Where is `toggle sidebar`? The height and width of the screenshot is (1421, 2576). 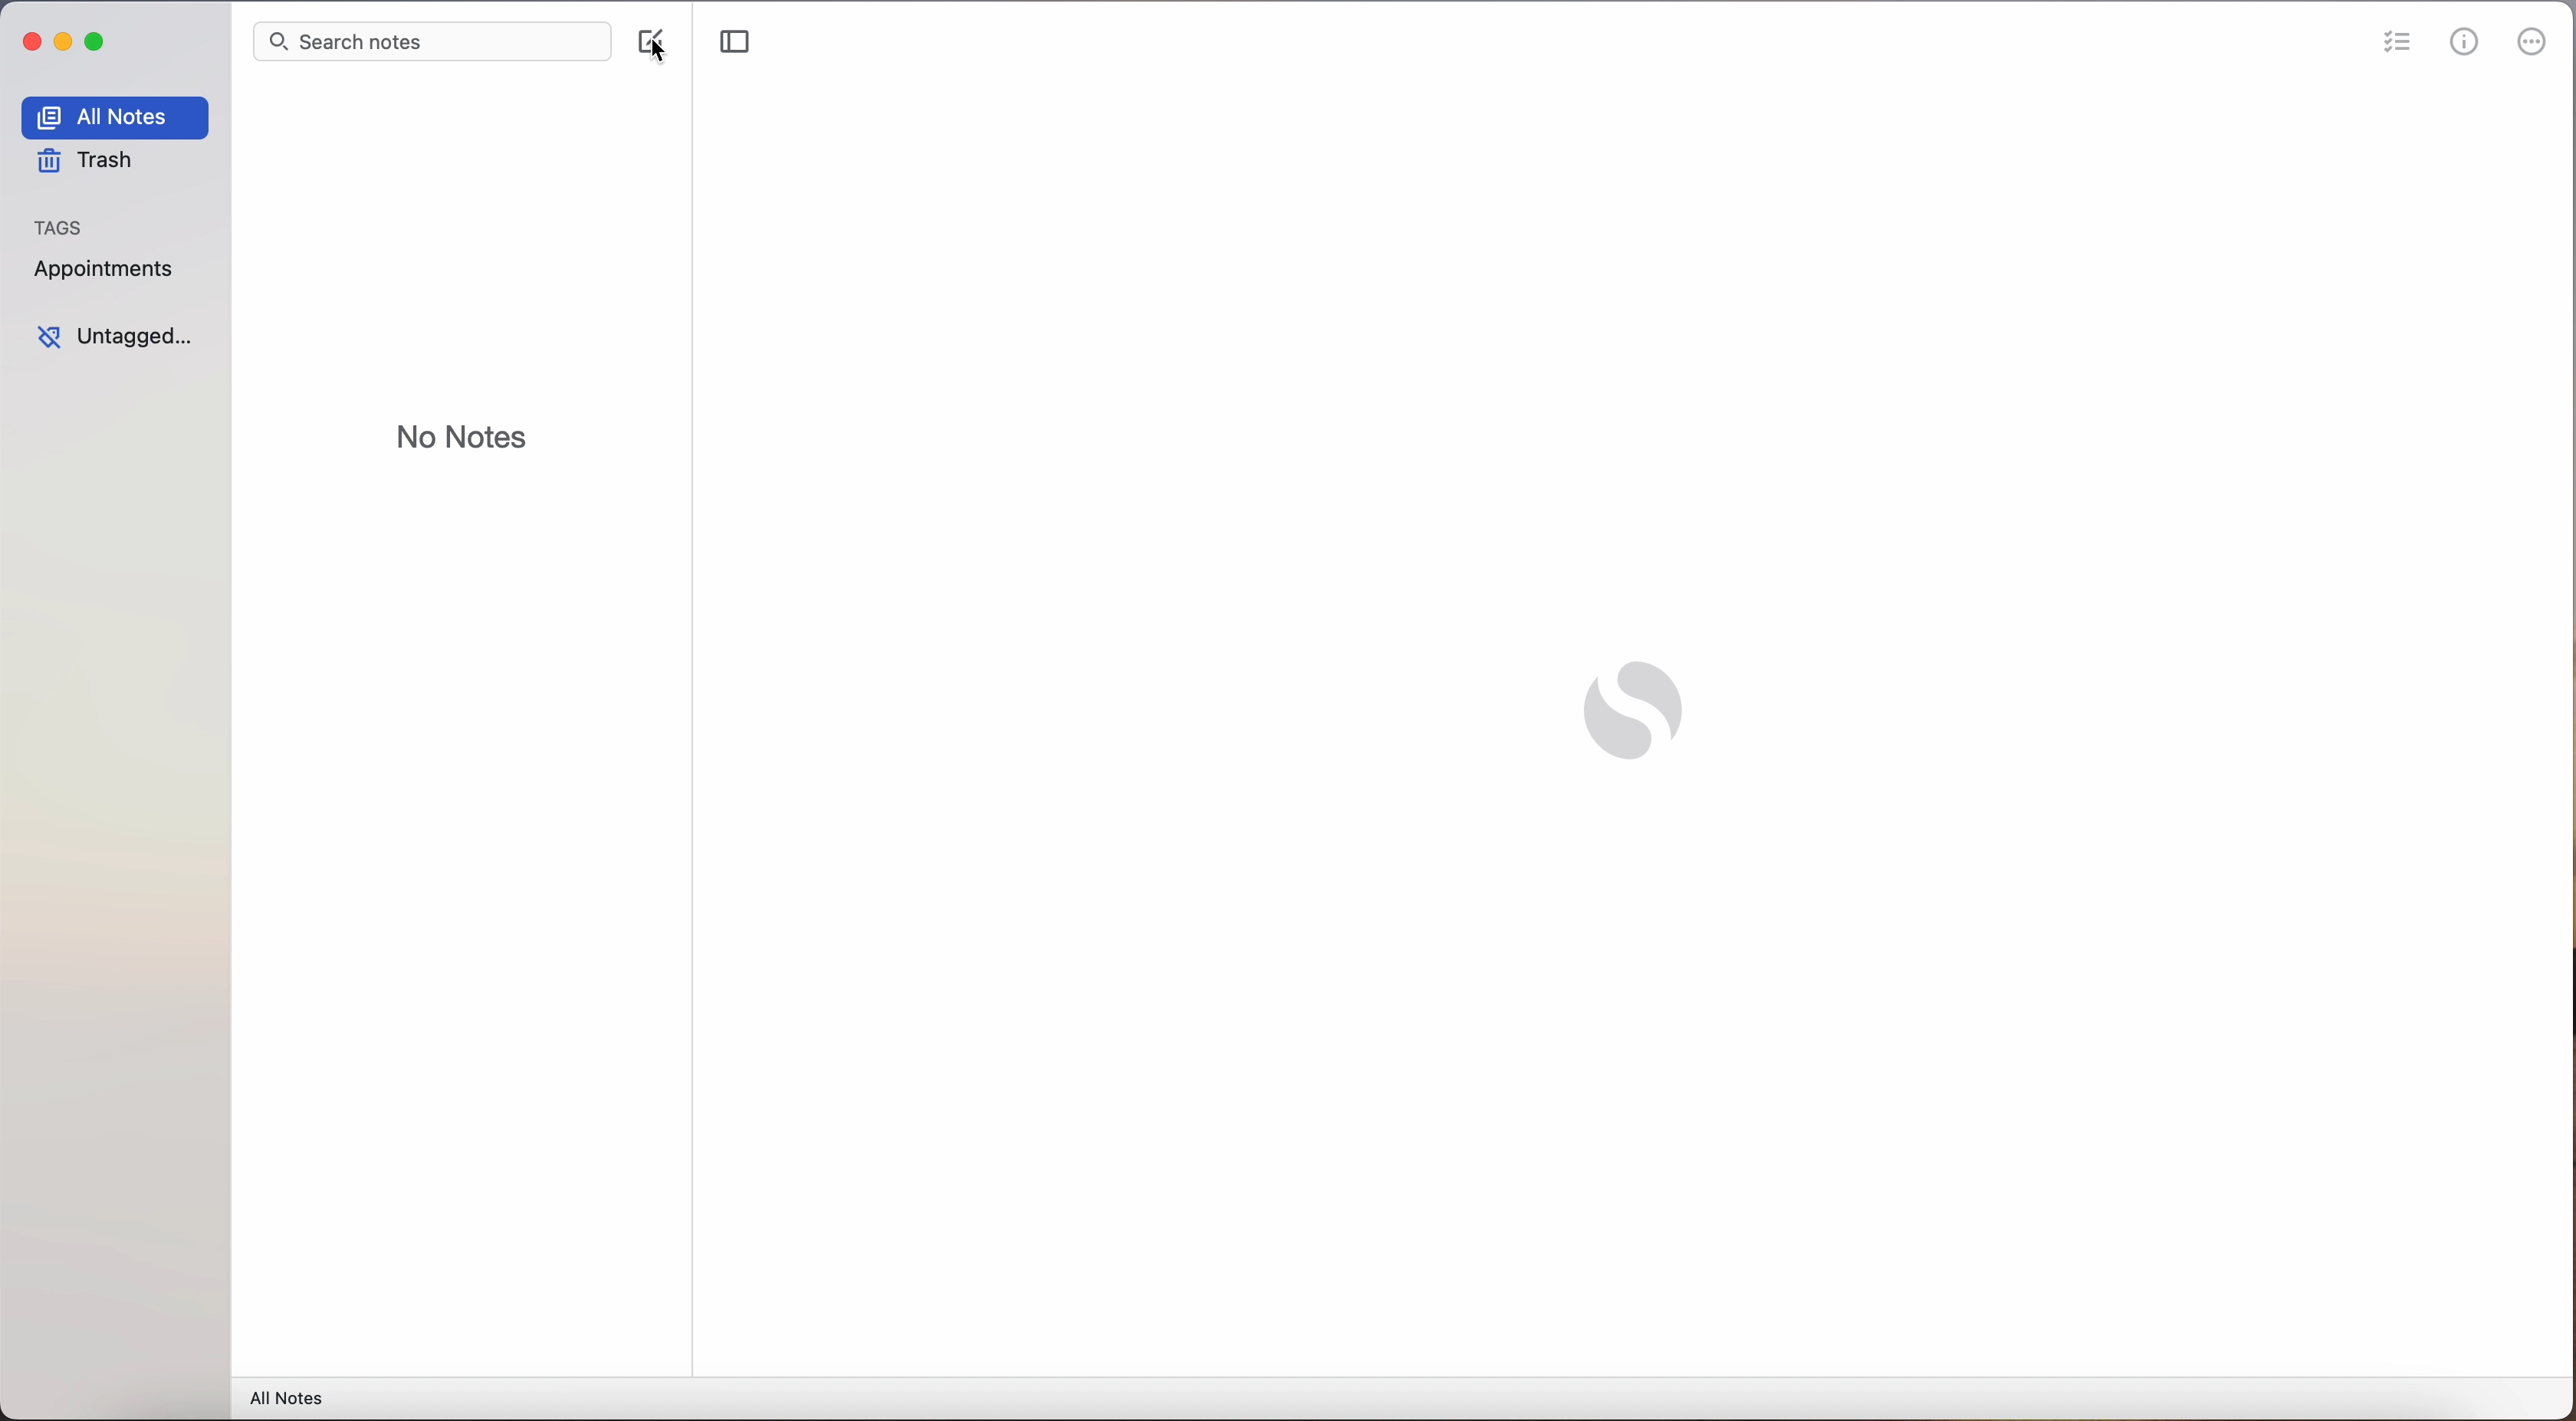
toggle sidebar is located at coordinates (732, 42).